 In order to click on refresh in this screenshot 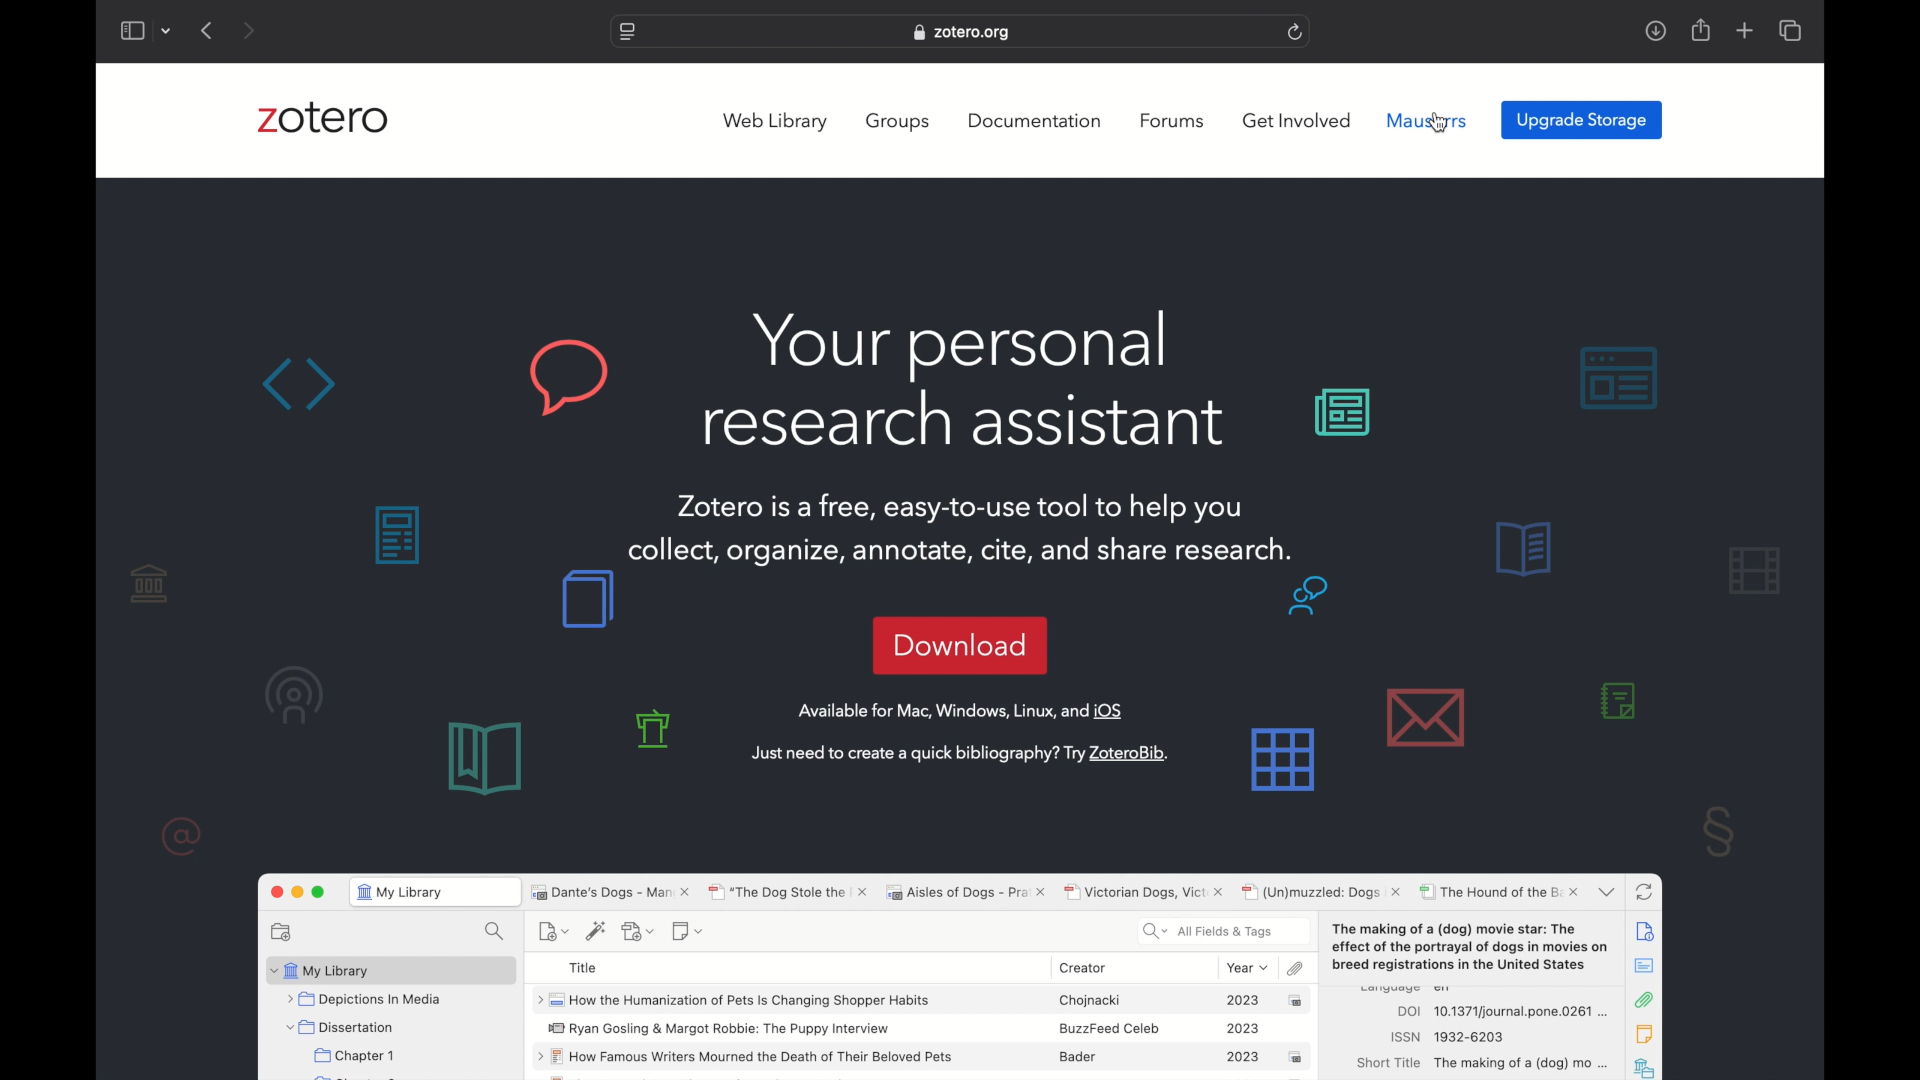, I will do `click(1296, 32)`.